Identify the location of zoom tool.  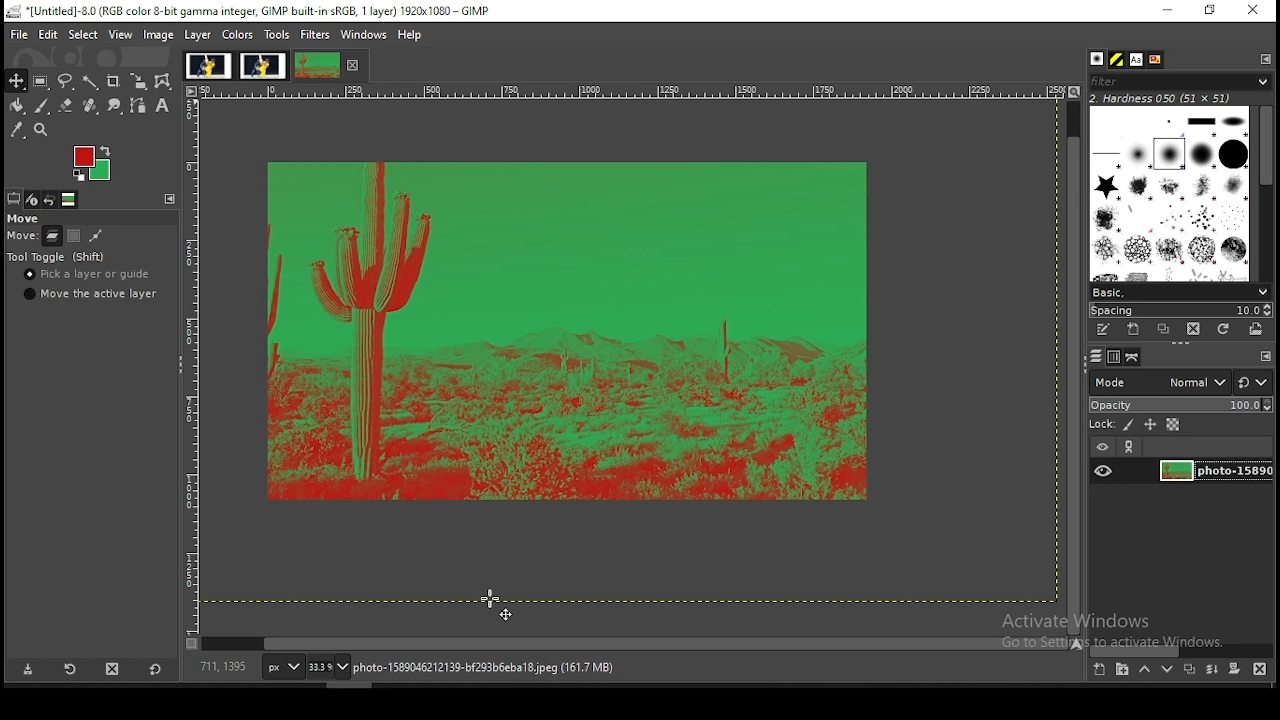
(40, 130).